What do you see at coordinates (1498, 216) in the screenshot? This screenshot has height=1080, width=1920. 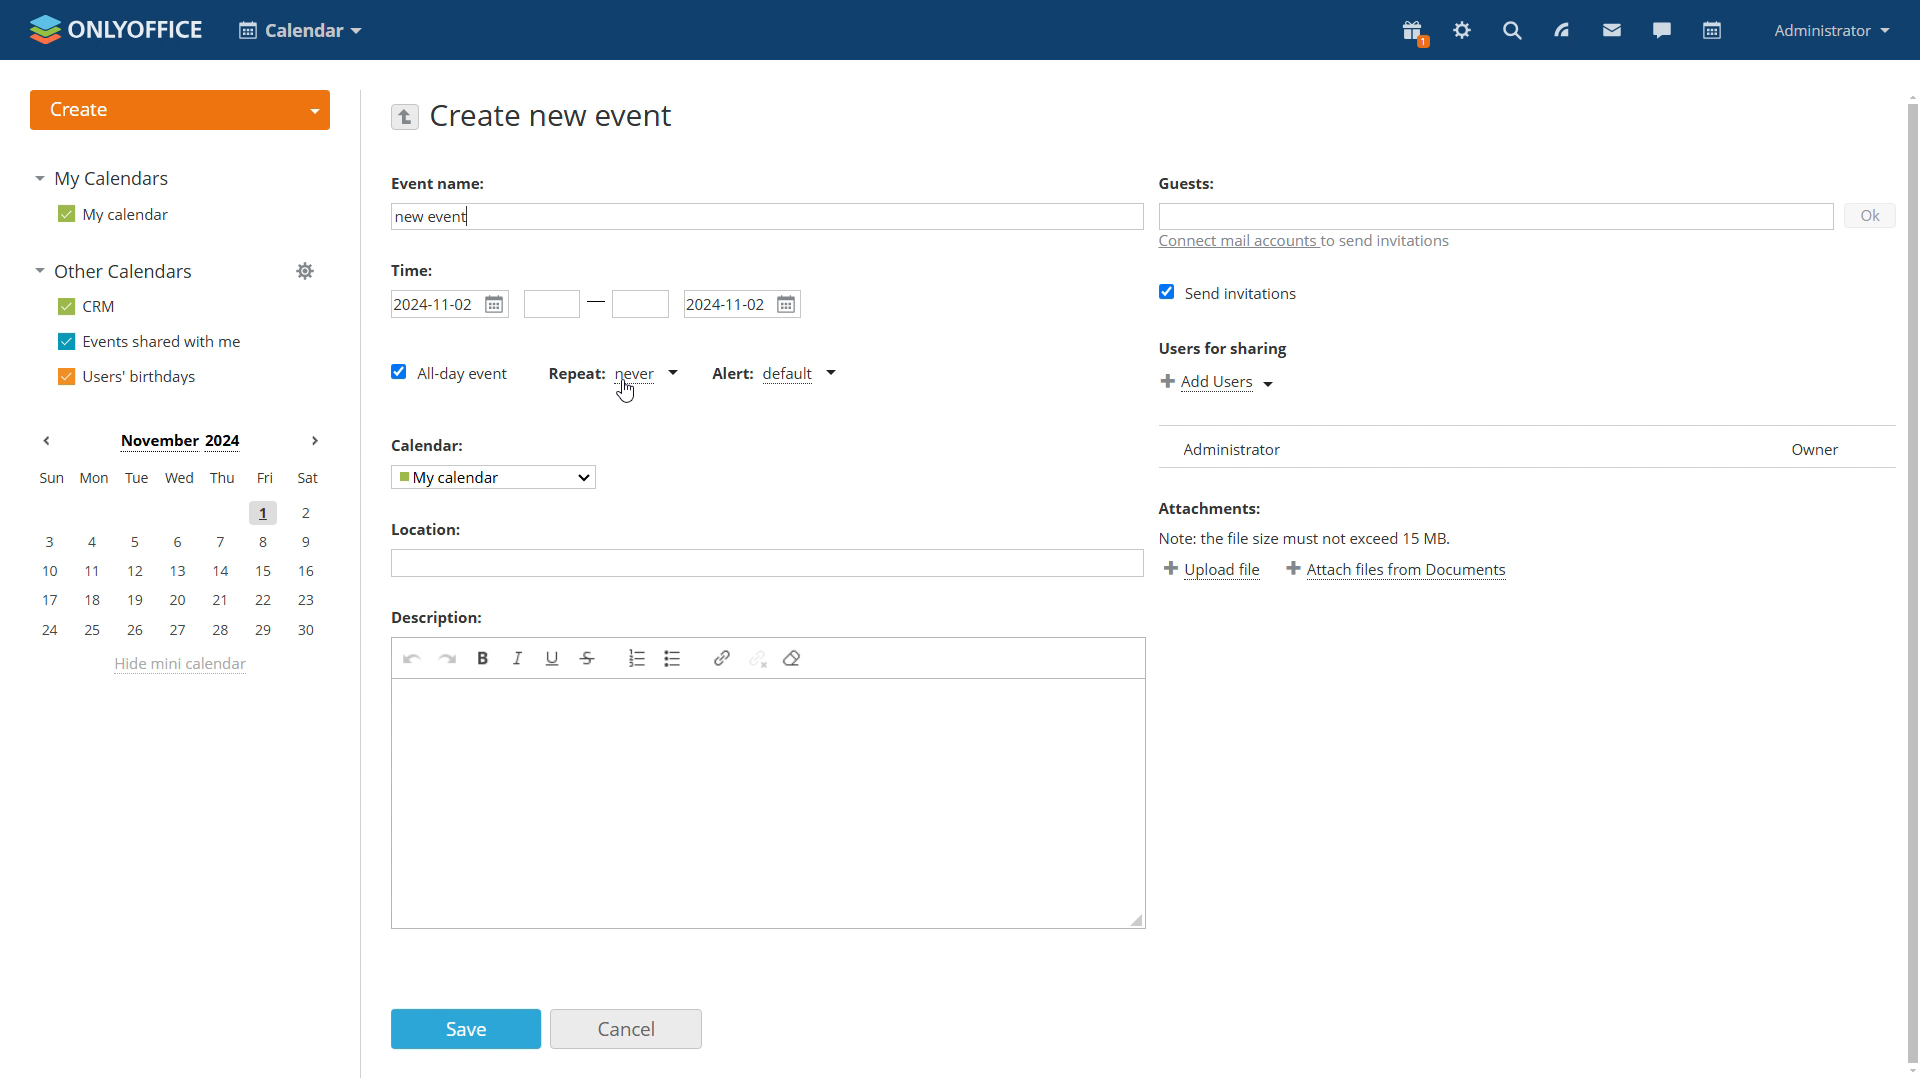 I see `add guest` at bounding box center [1498, 216].